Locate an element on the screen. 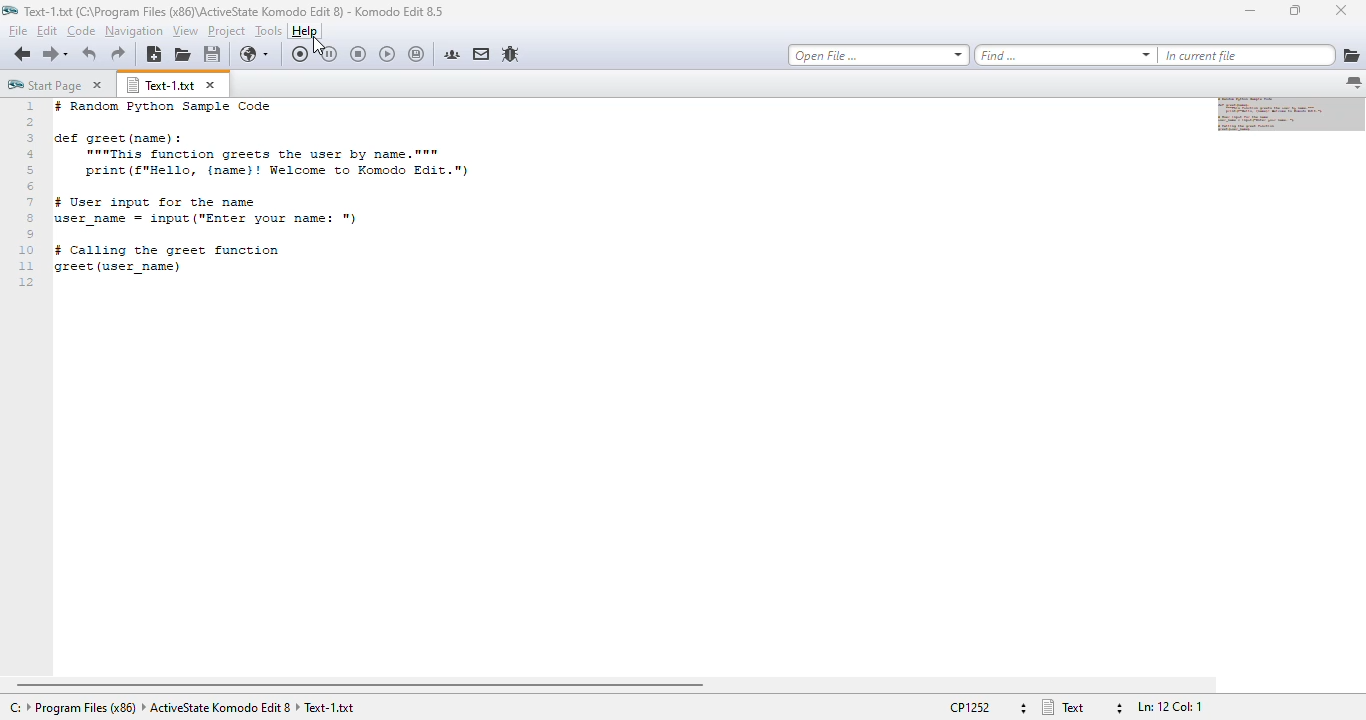 This screenshot has width=1366, height=720. file encoding is located at coordinates (987, 707).